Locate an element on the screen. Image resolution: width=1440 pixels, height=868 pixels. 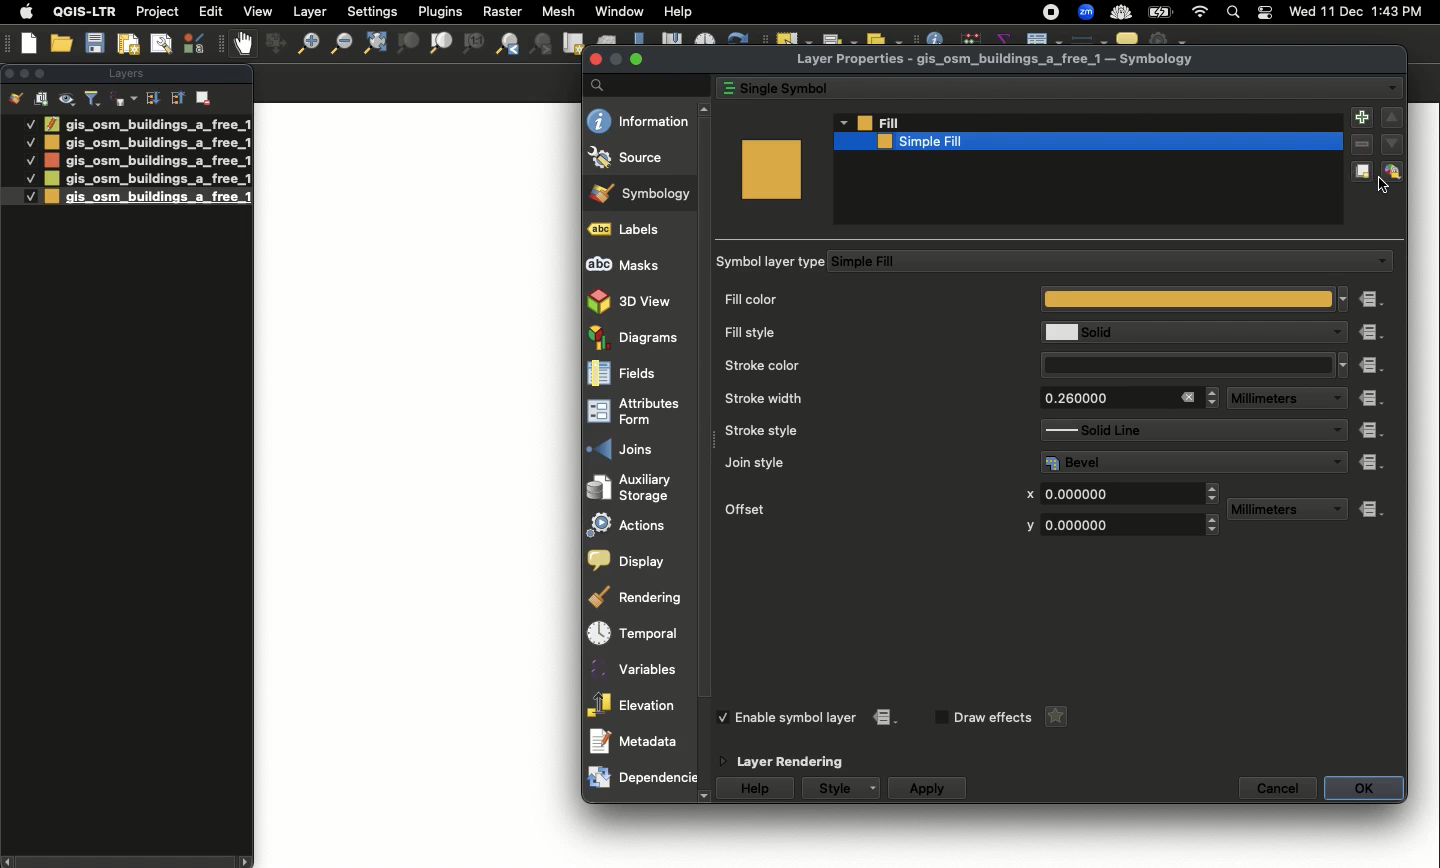
11 Dec is located at coordinates (1343, 14).